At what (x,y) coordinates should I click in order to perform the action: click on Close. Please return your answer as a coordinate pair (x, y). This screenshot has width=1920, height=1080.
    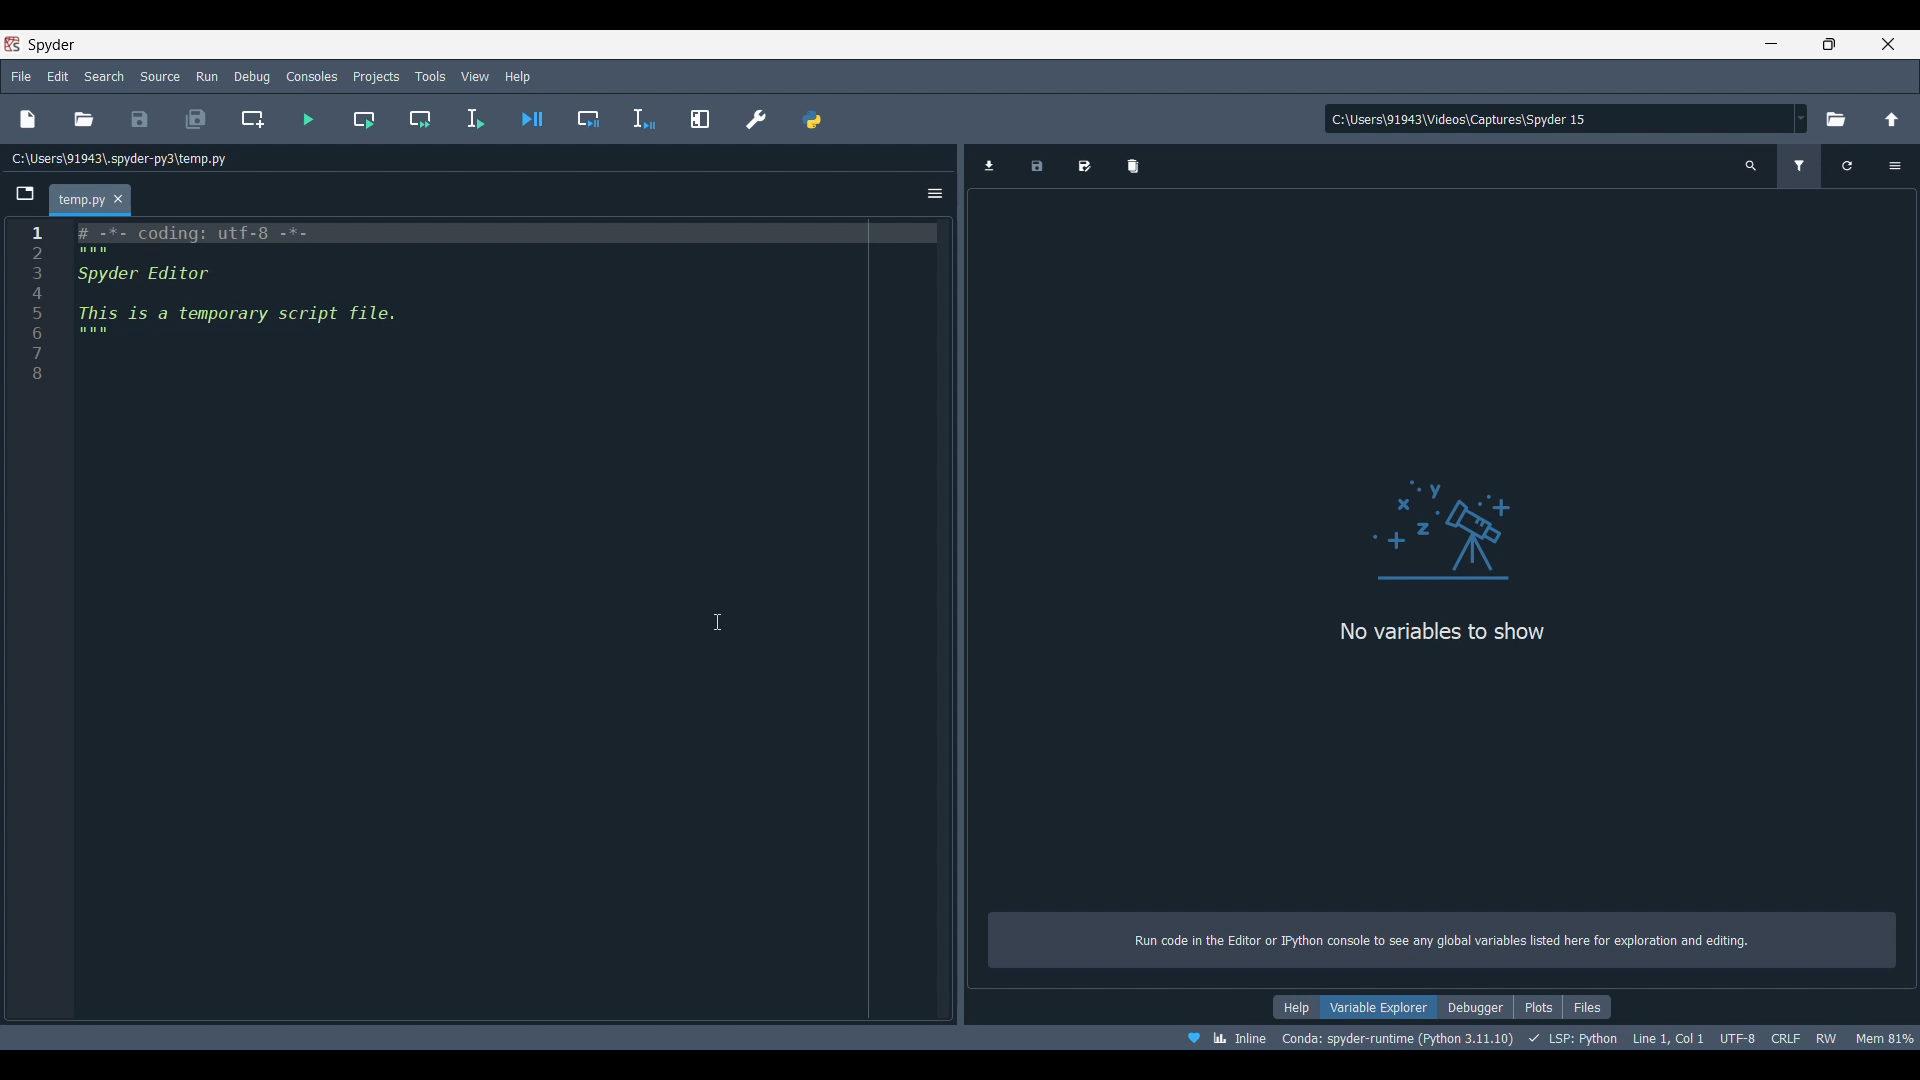
    Looking at the image, I should click on (1888, 44).